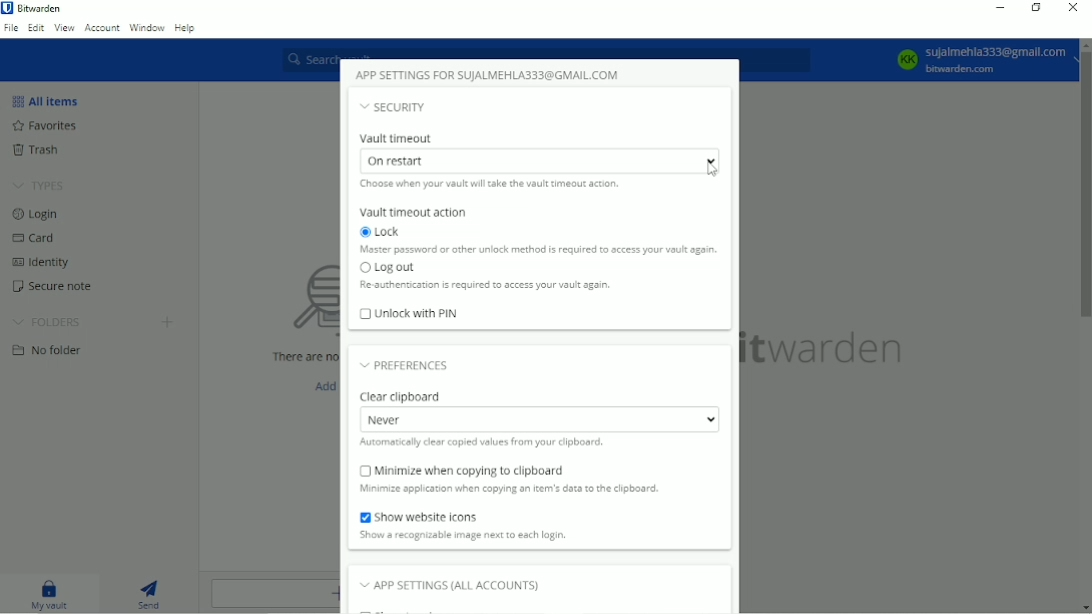 This screenshot has width=1092, height=614. What do you see at coordinates (548, 50) in the screenshot?
I see `Search vault` at bounding box center [548, 50].